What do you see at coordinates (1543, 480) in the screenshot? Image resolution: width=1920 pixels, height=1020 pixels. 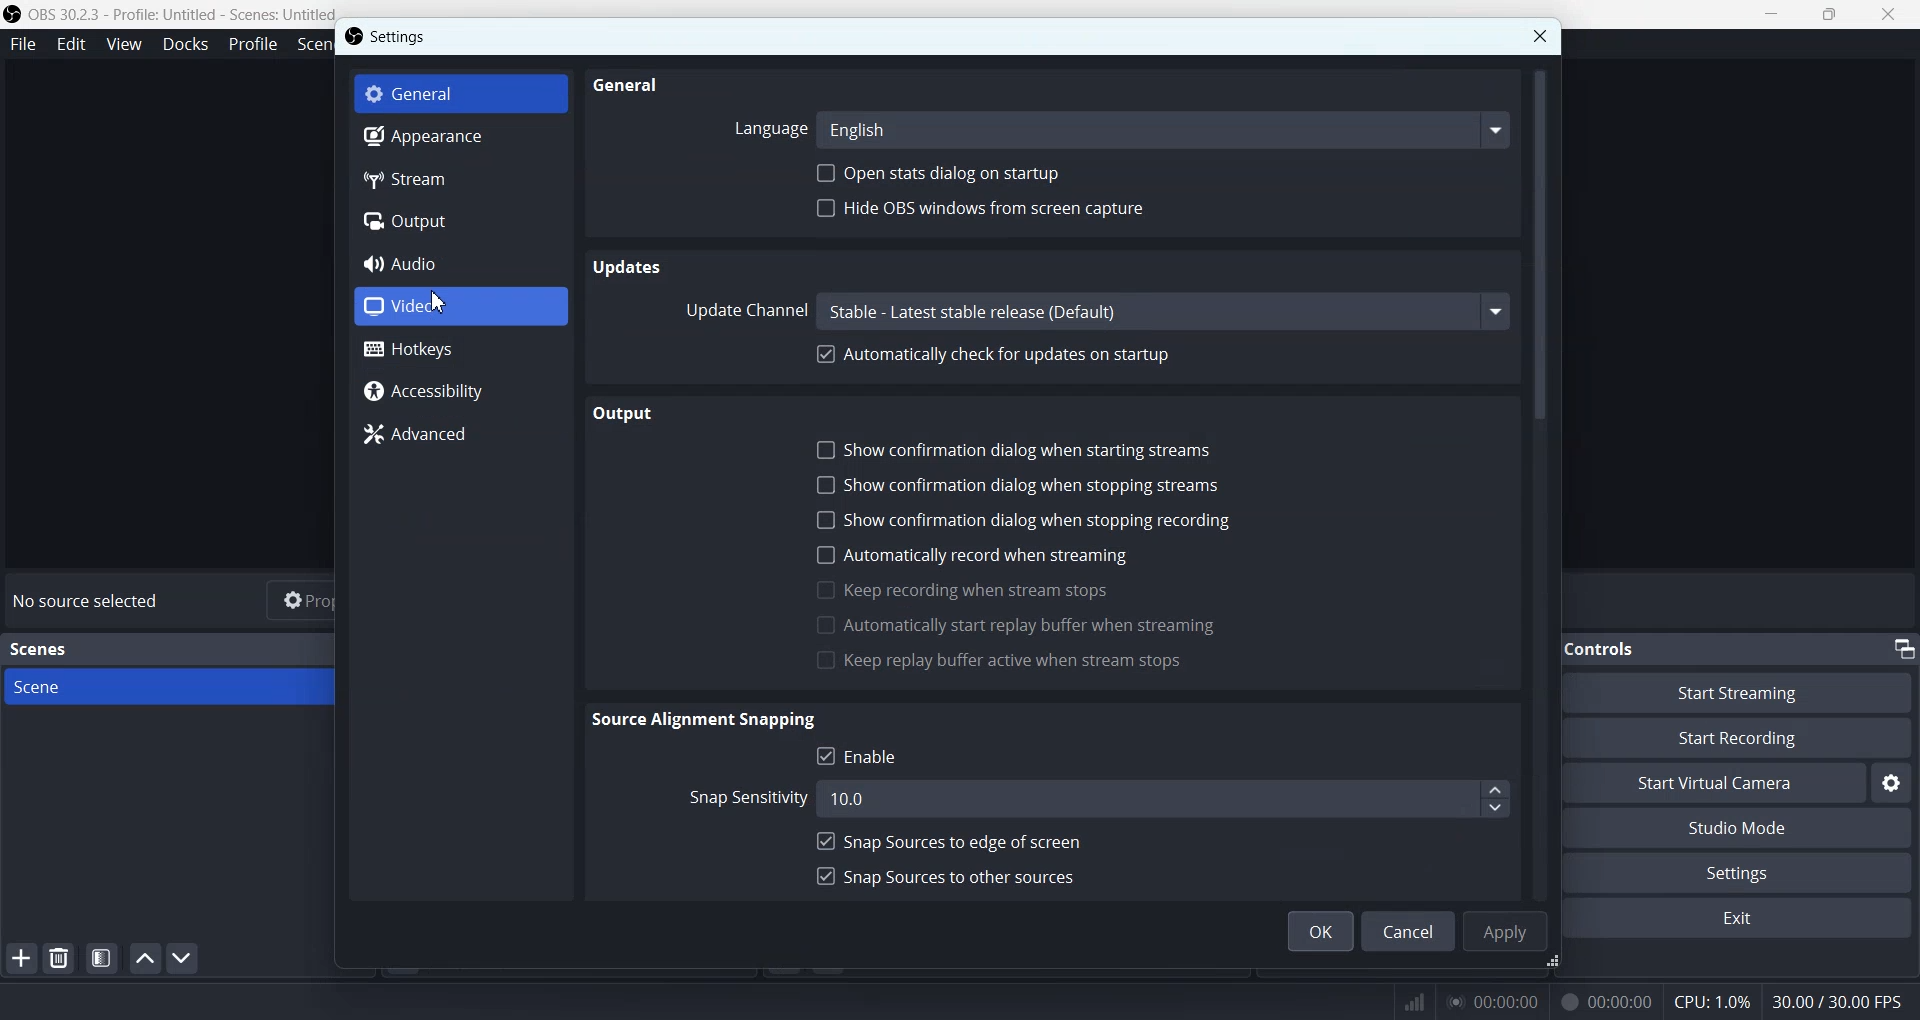 I see `Vertical scroll bar` at bounding box center [1543, 480].